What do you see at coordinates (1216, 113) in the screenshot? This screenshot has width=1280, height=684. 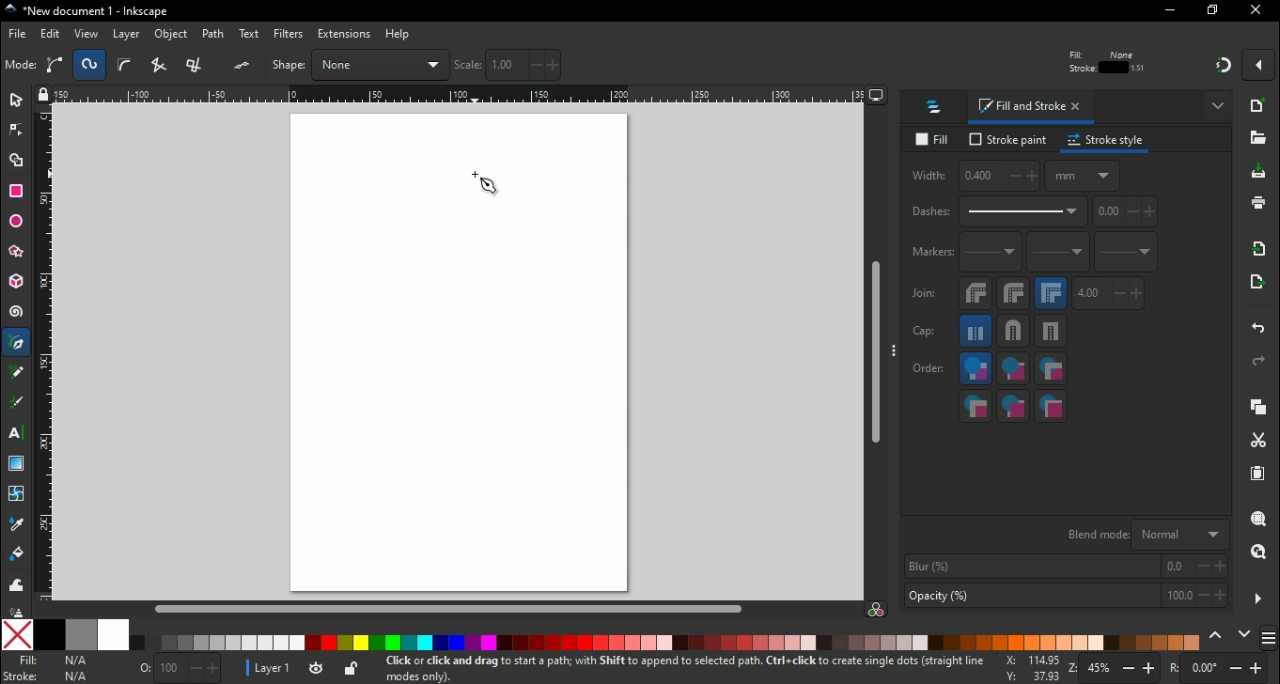 I see `show` at bounding box center [1216, 113].